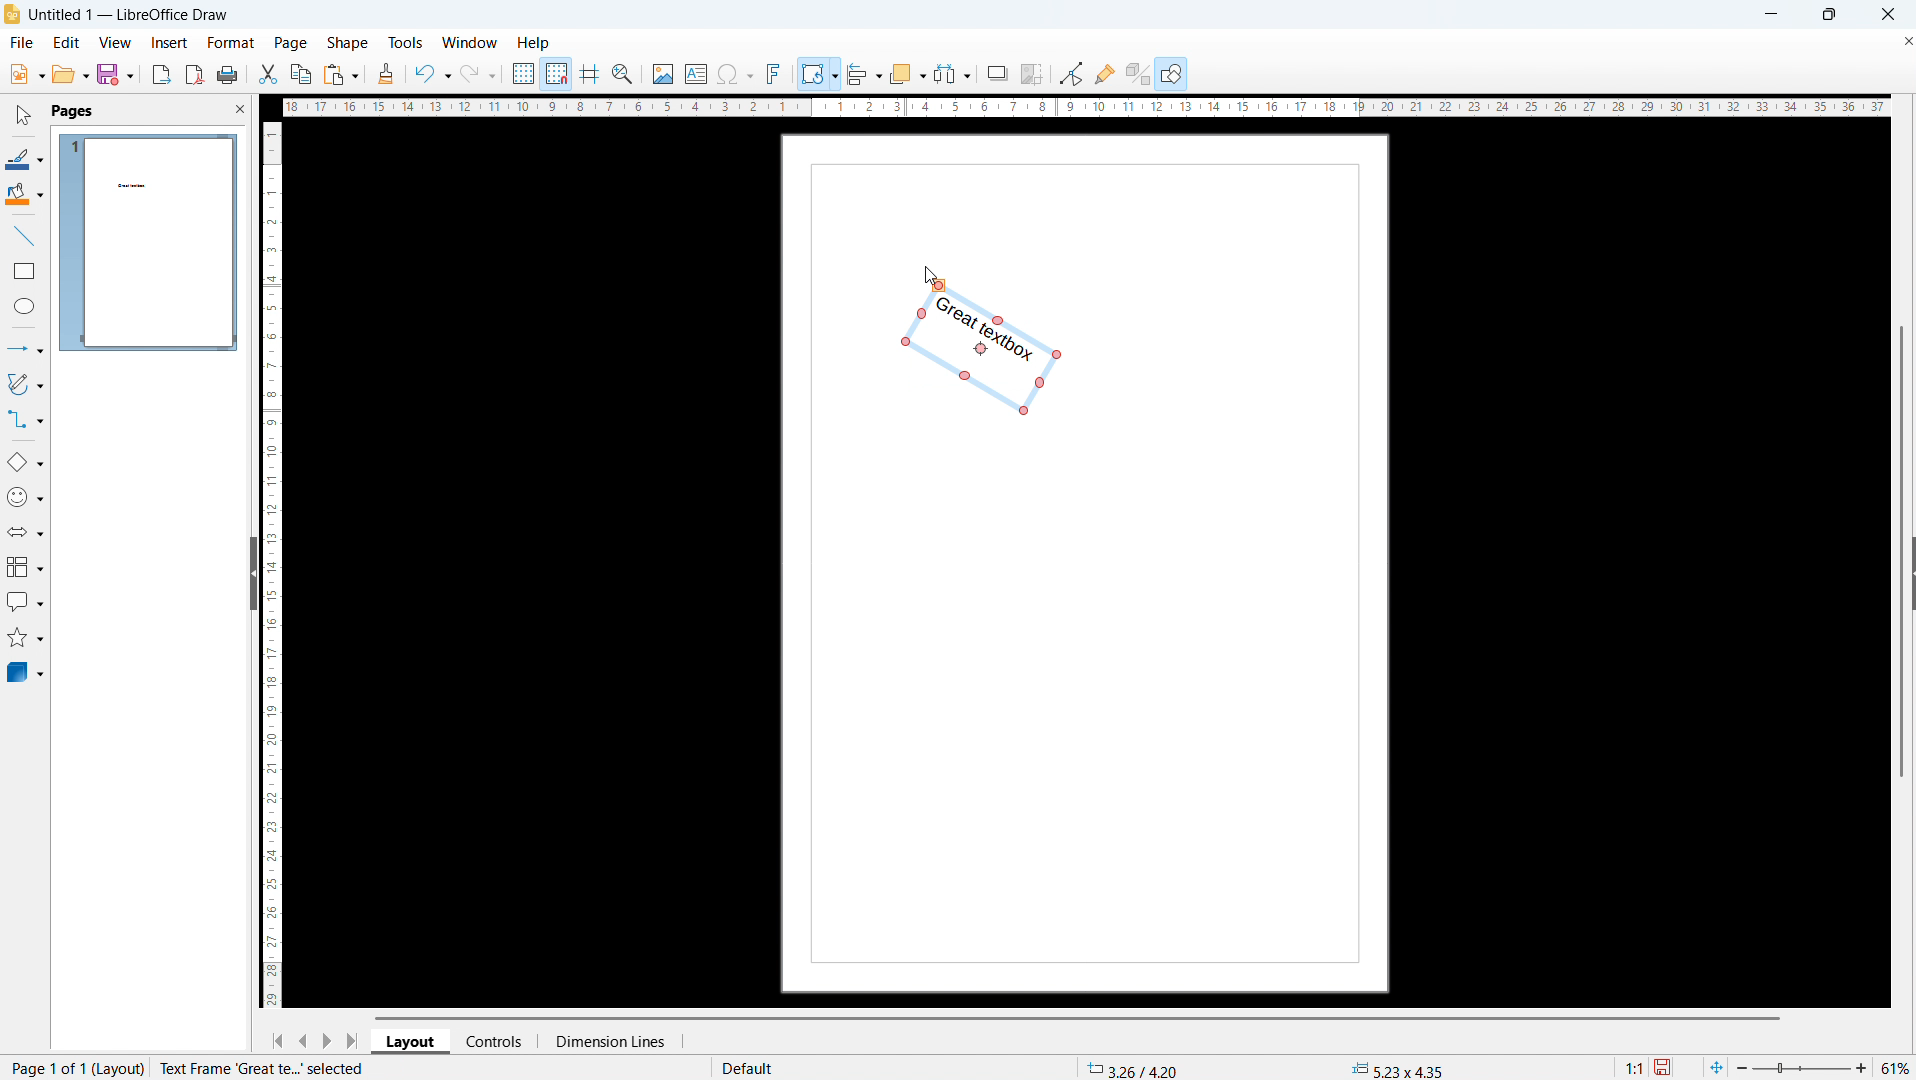  What do you see at coordinates (20, 43) in the screenshot?
I see `file` at bounding box center [20, 43].